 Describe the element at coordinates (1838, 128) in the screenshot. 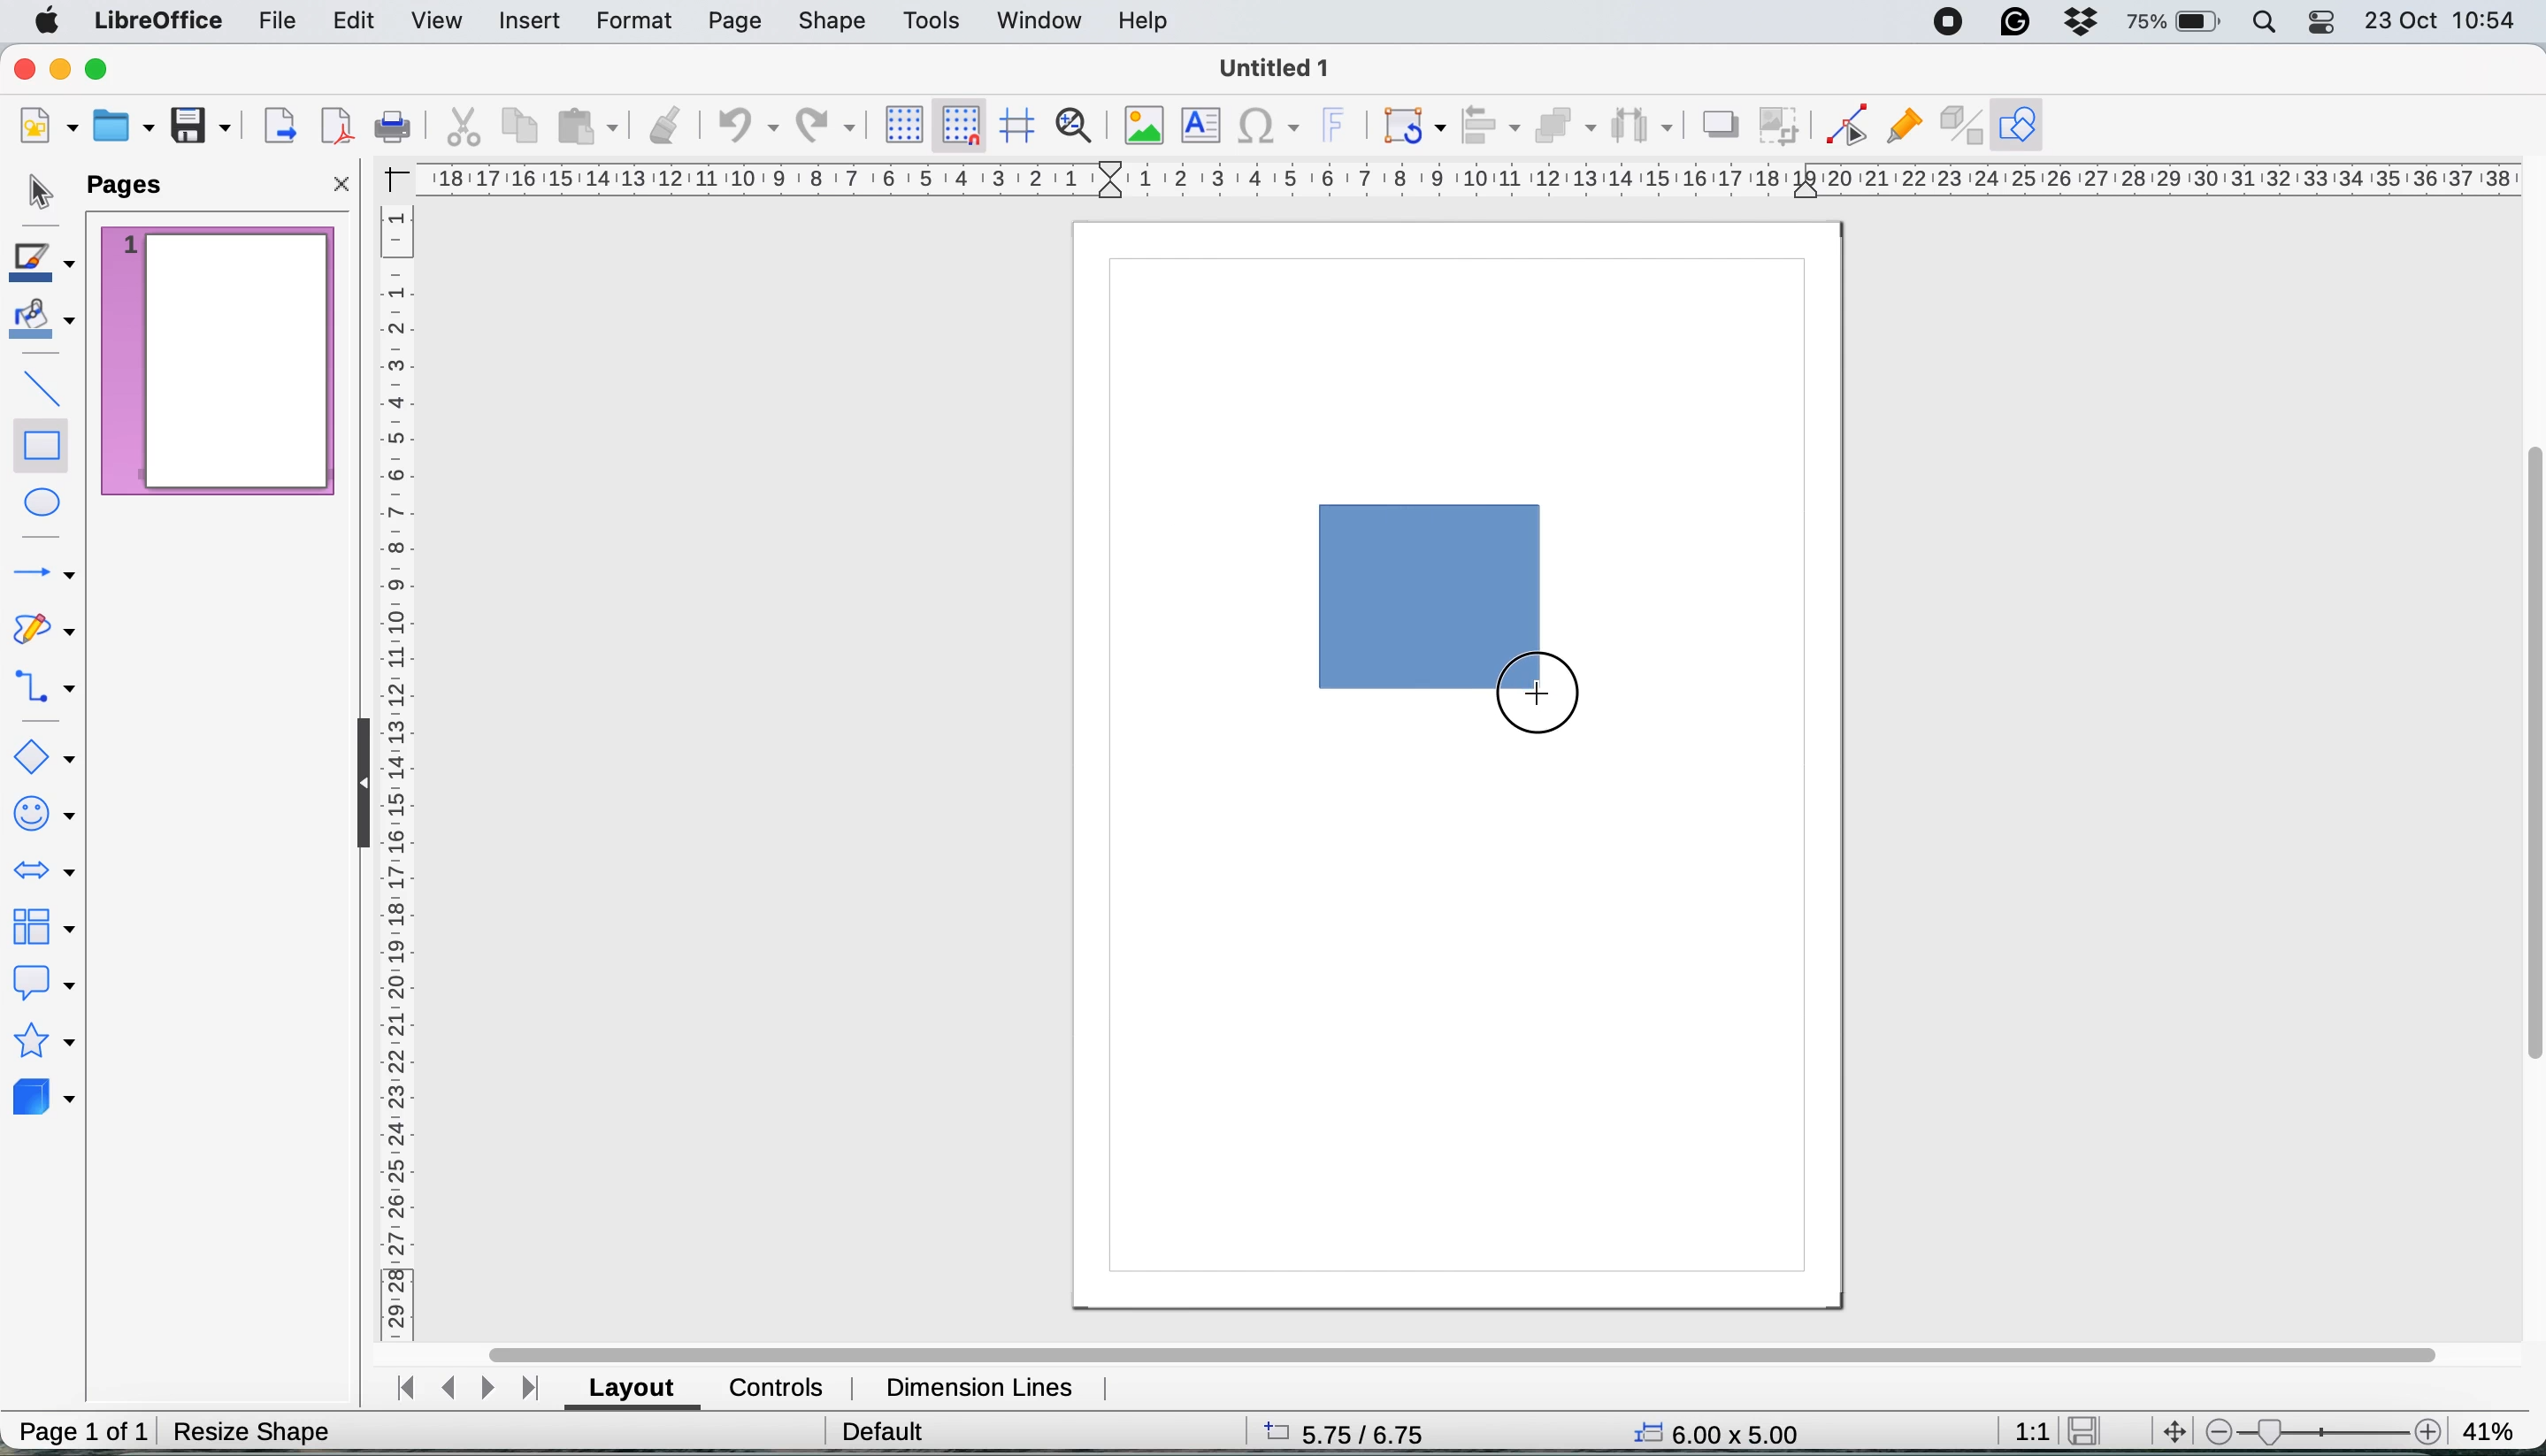

I see `toggle point edit mode` at that location.